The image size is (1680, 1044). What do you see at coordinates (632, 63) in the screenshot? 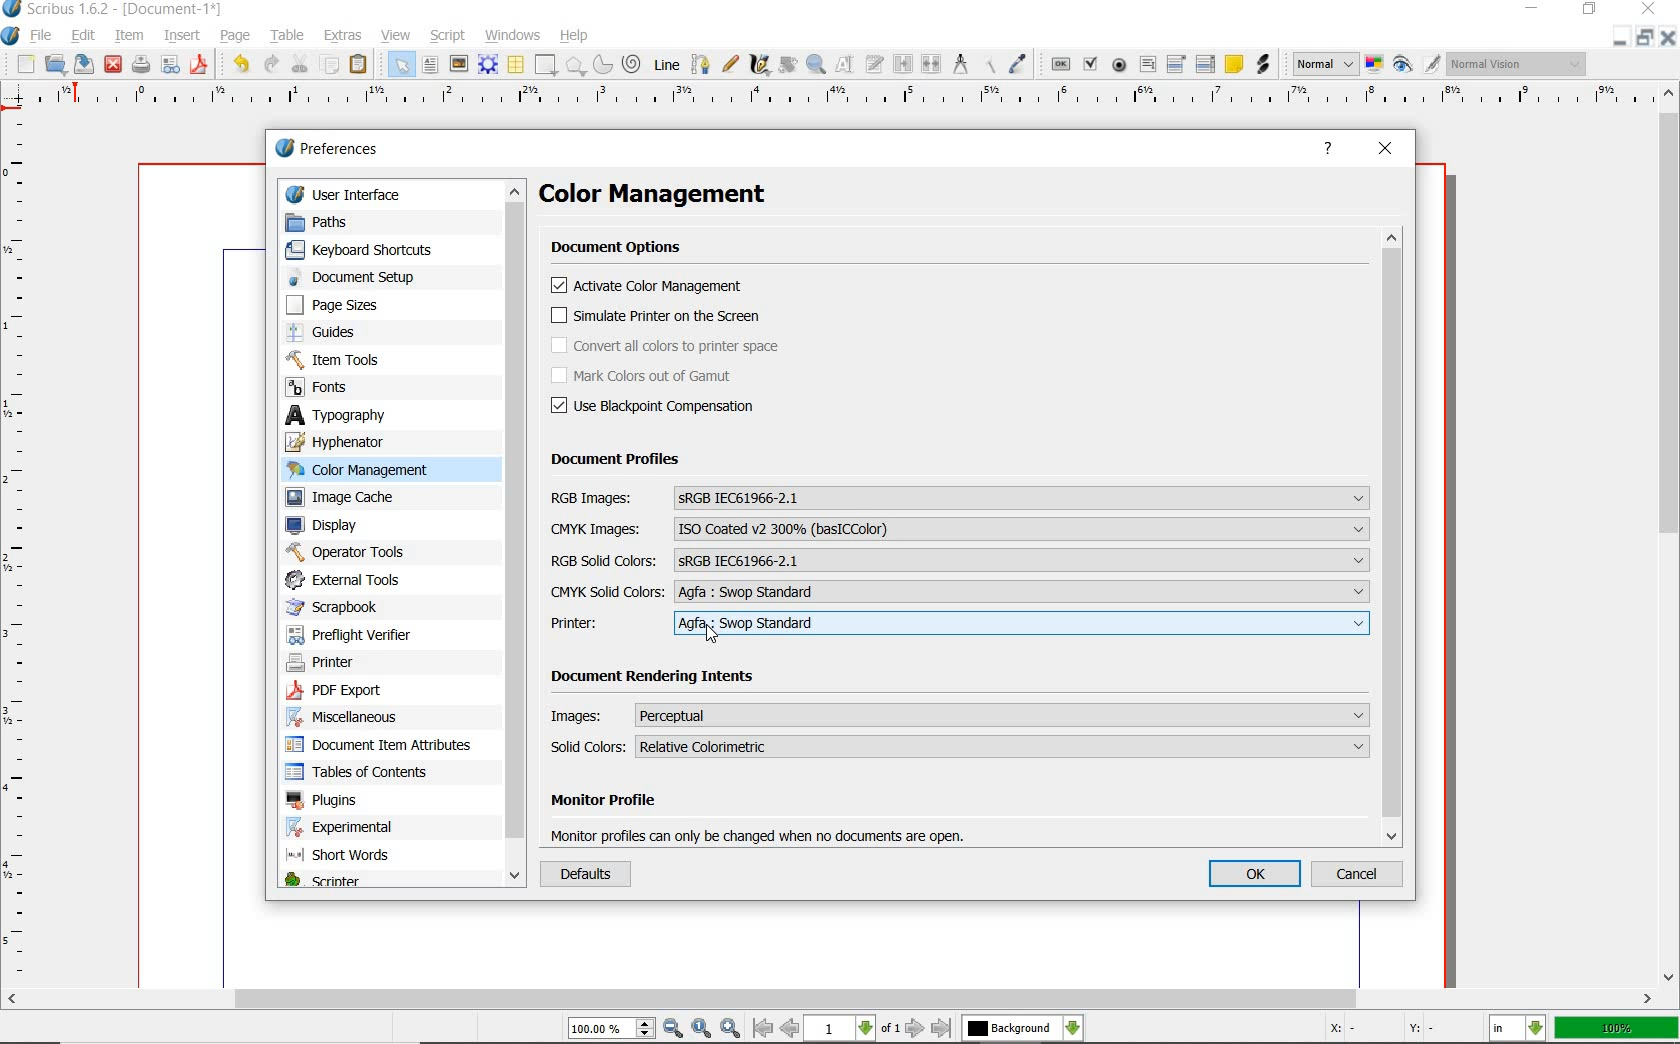
I see `spiral` at bounding box center [632, 63].